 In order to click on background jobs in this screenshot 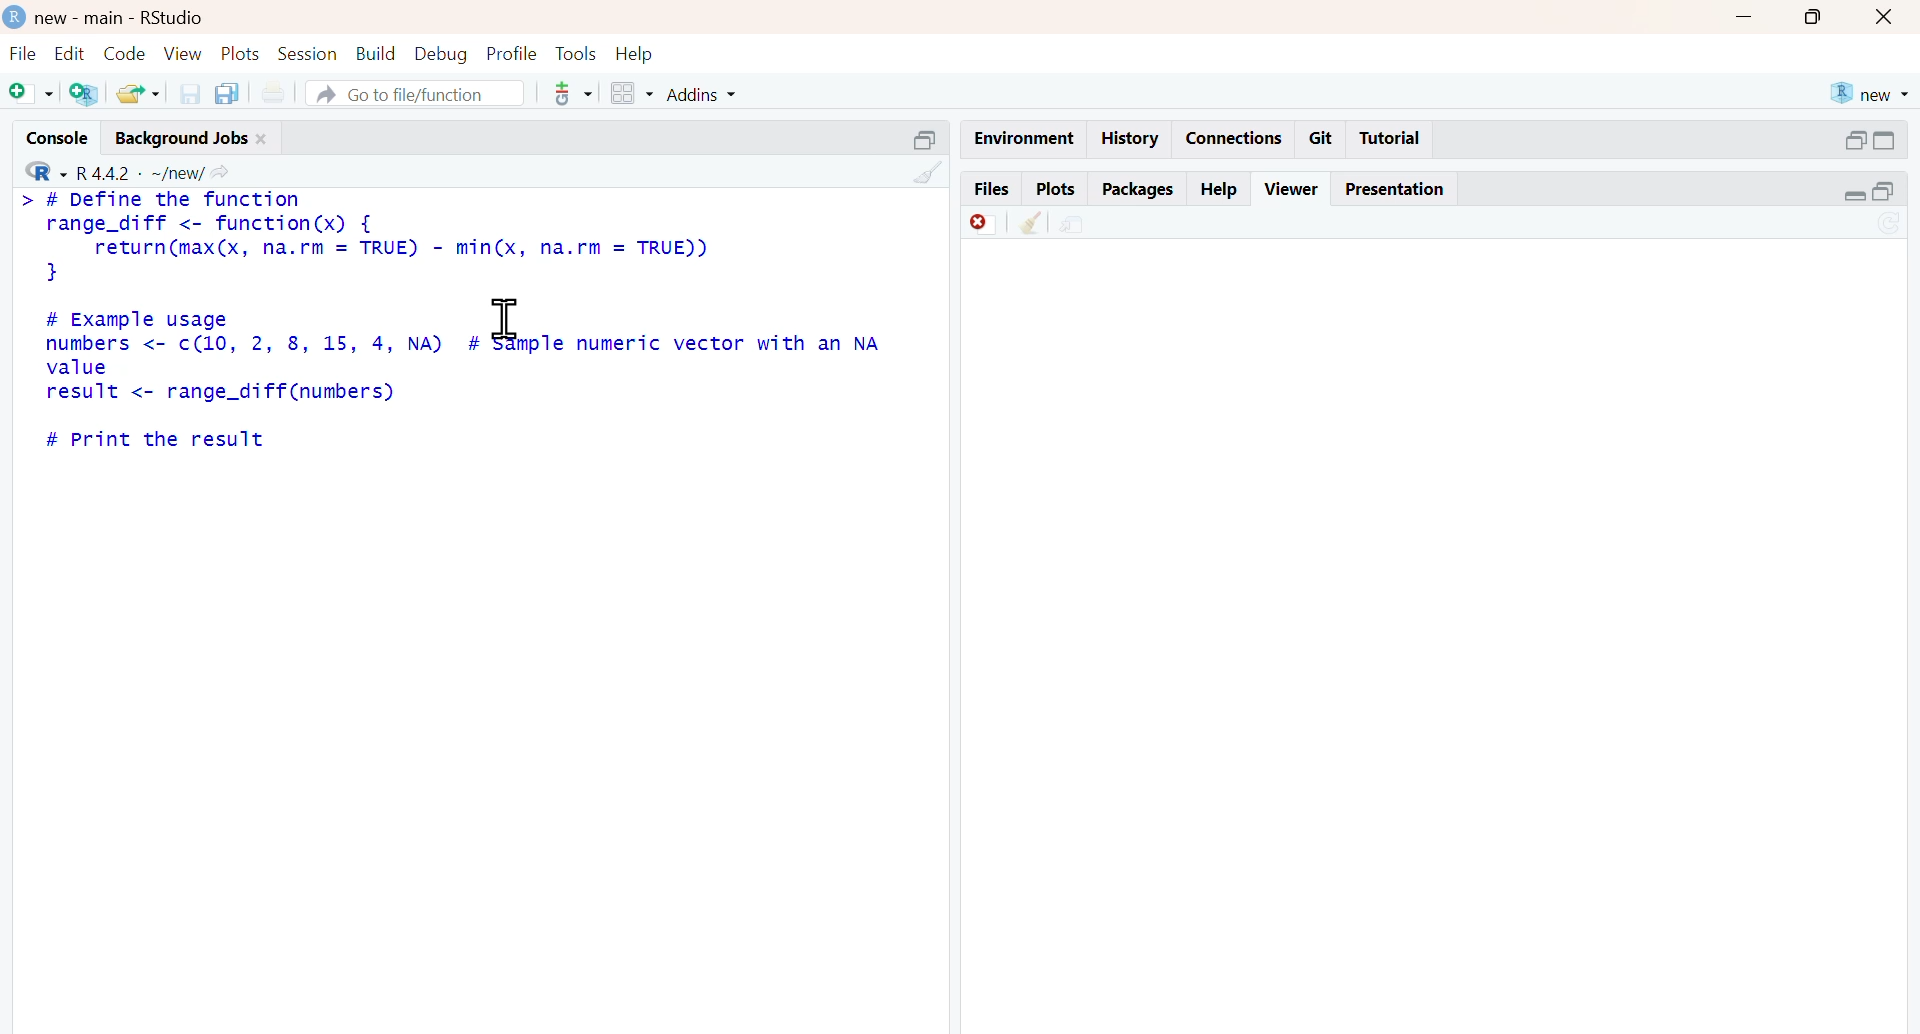, I will do `click(182, 141)`.